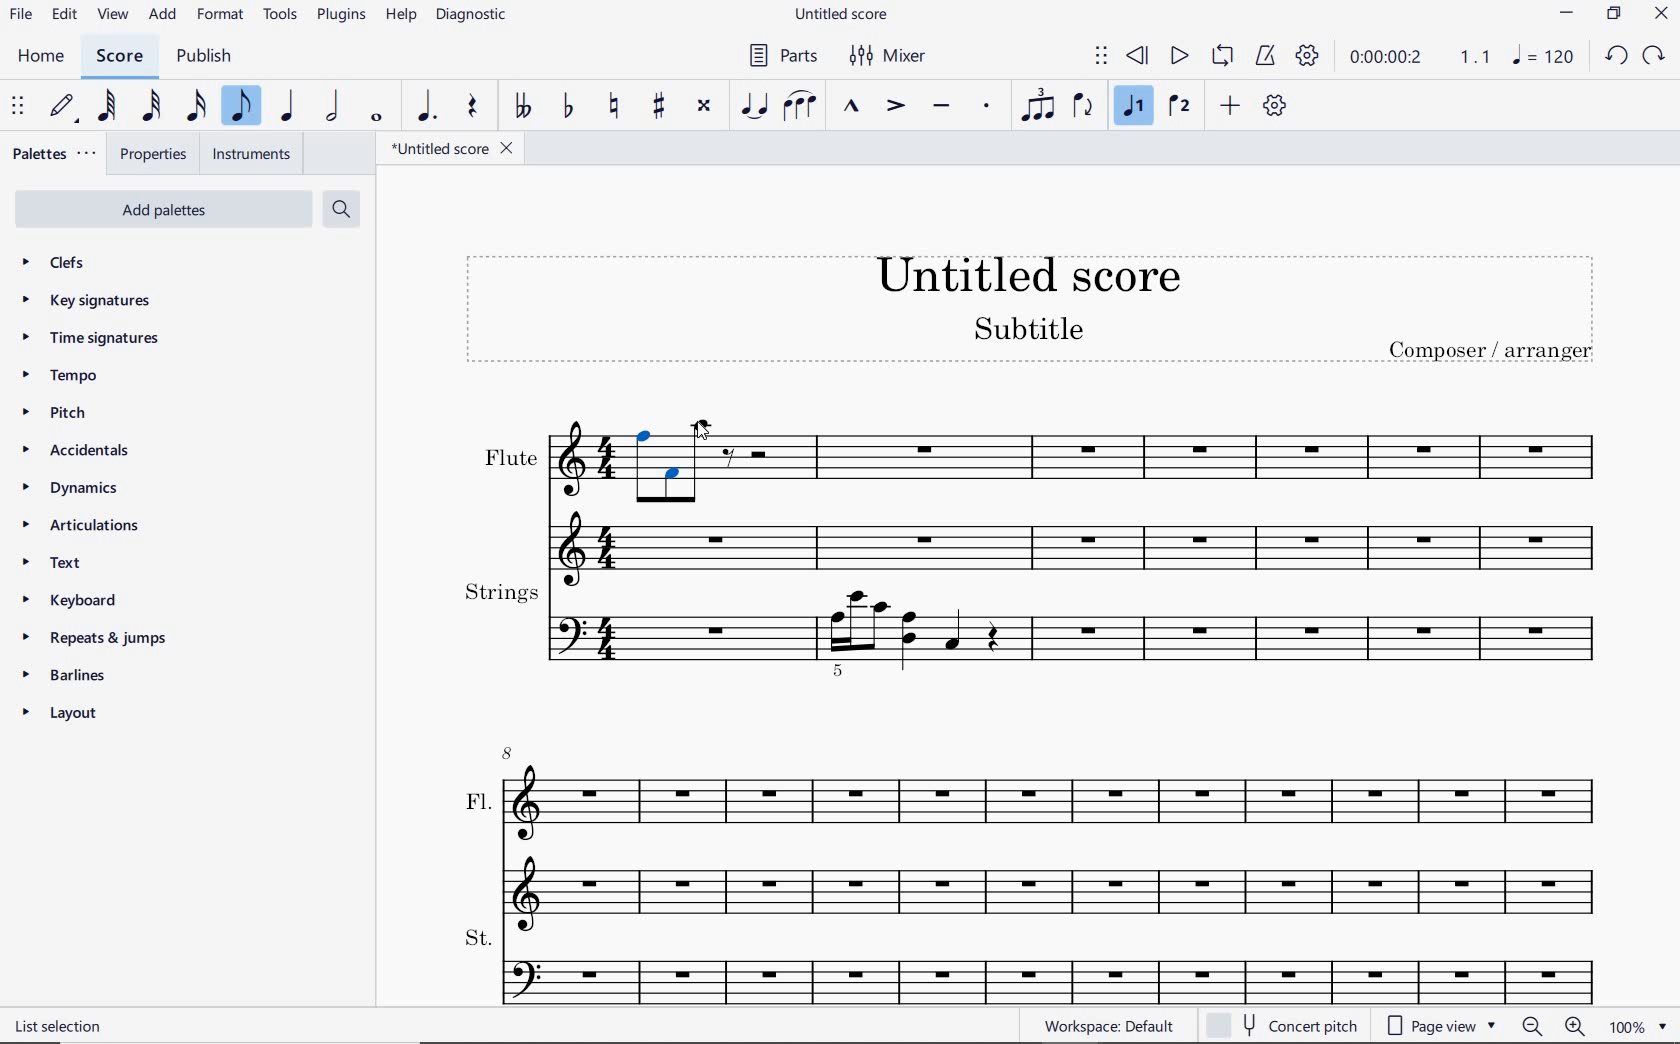  Describe the element at coordinates (1054, 832) in the screenshot. I see `fl.` at that location.